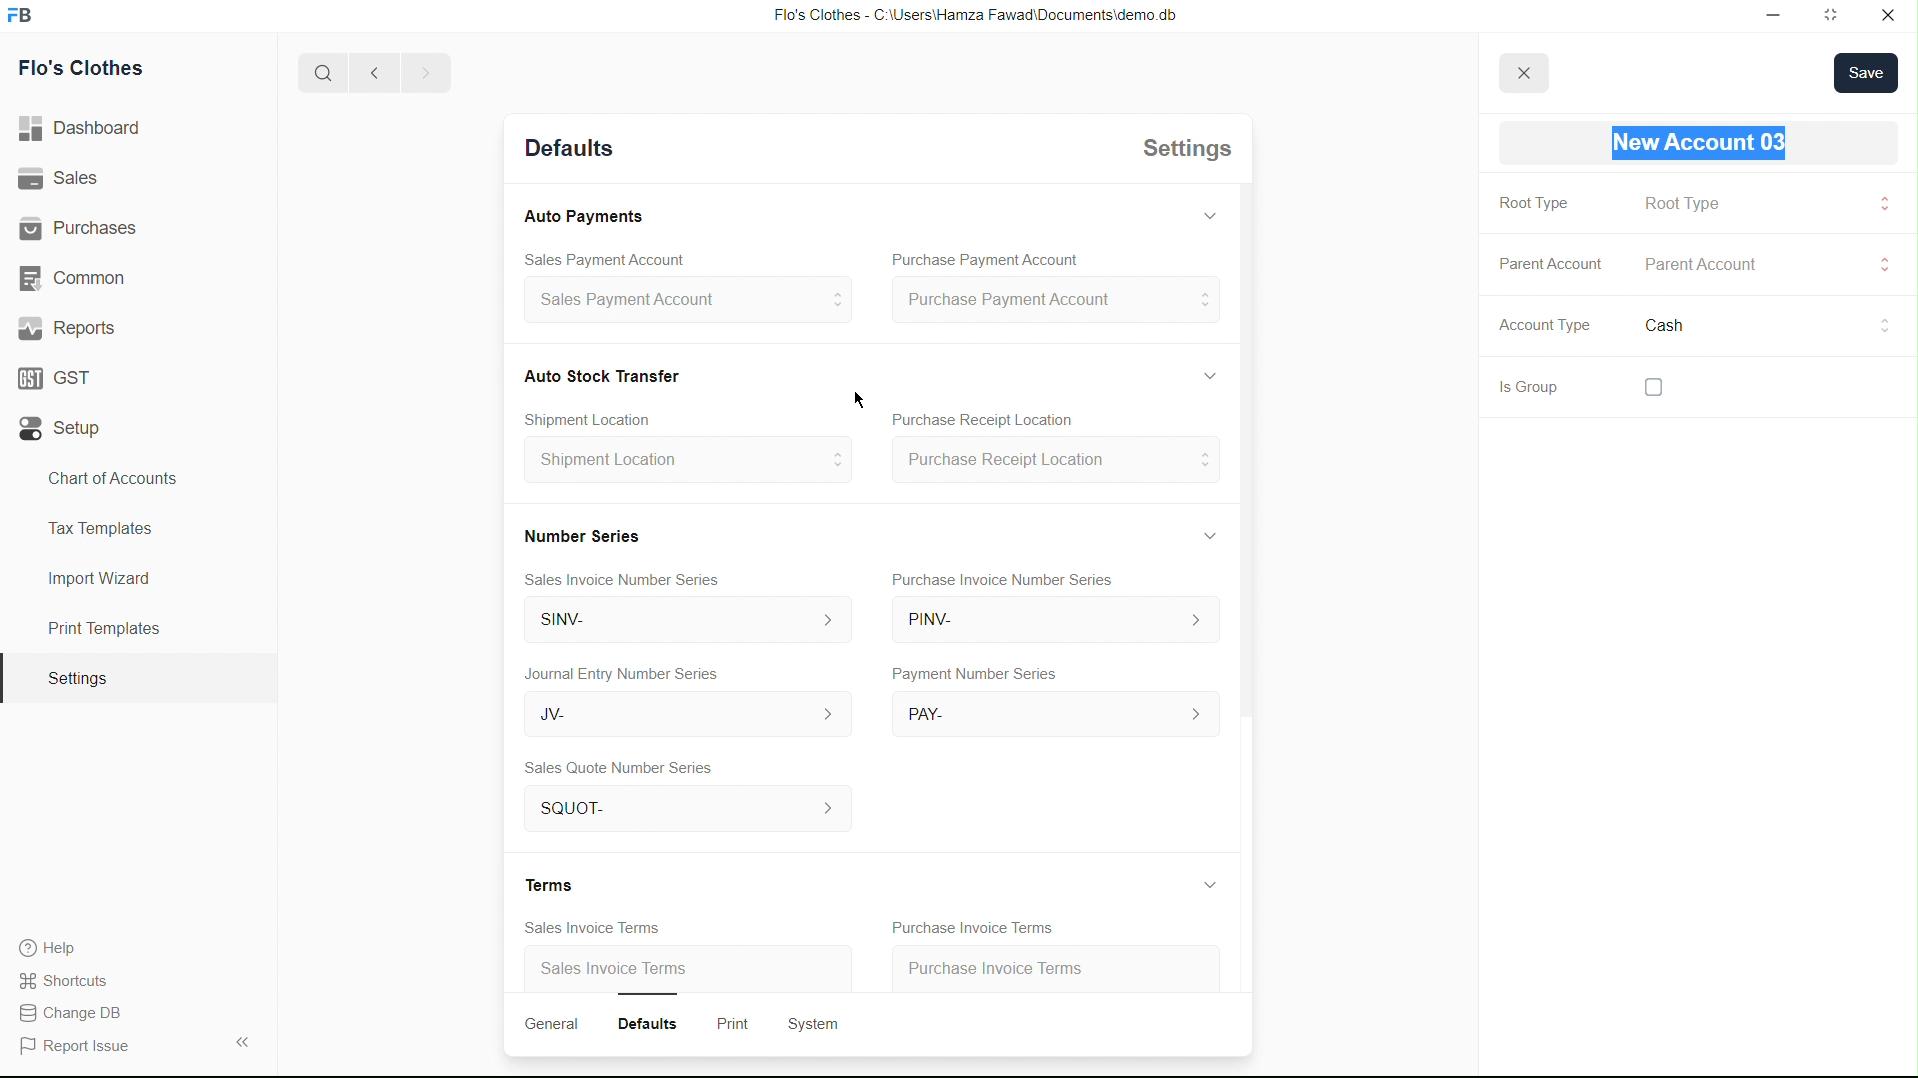 This screenshot has height=1078, width=1918. Describe the element at coordinates (62, 373) in the screenshot. I see `GST` at that location.